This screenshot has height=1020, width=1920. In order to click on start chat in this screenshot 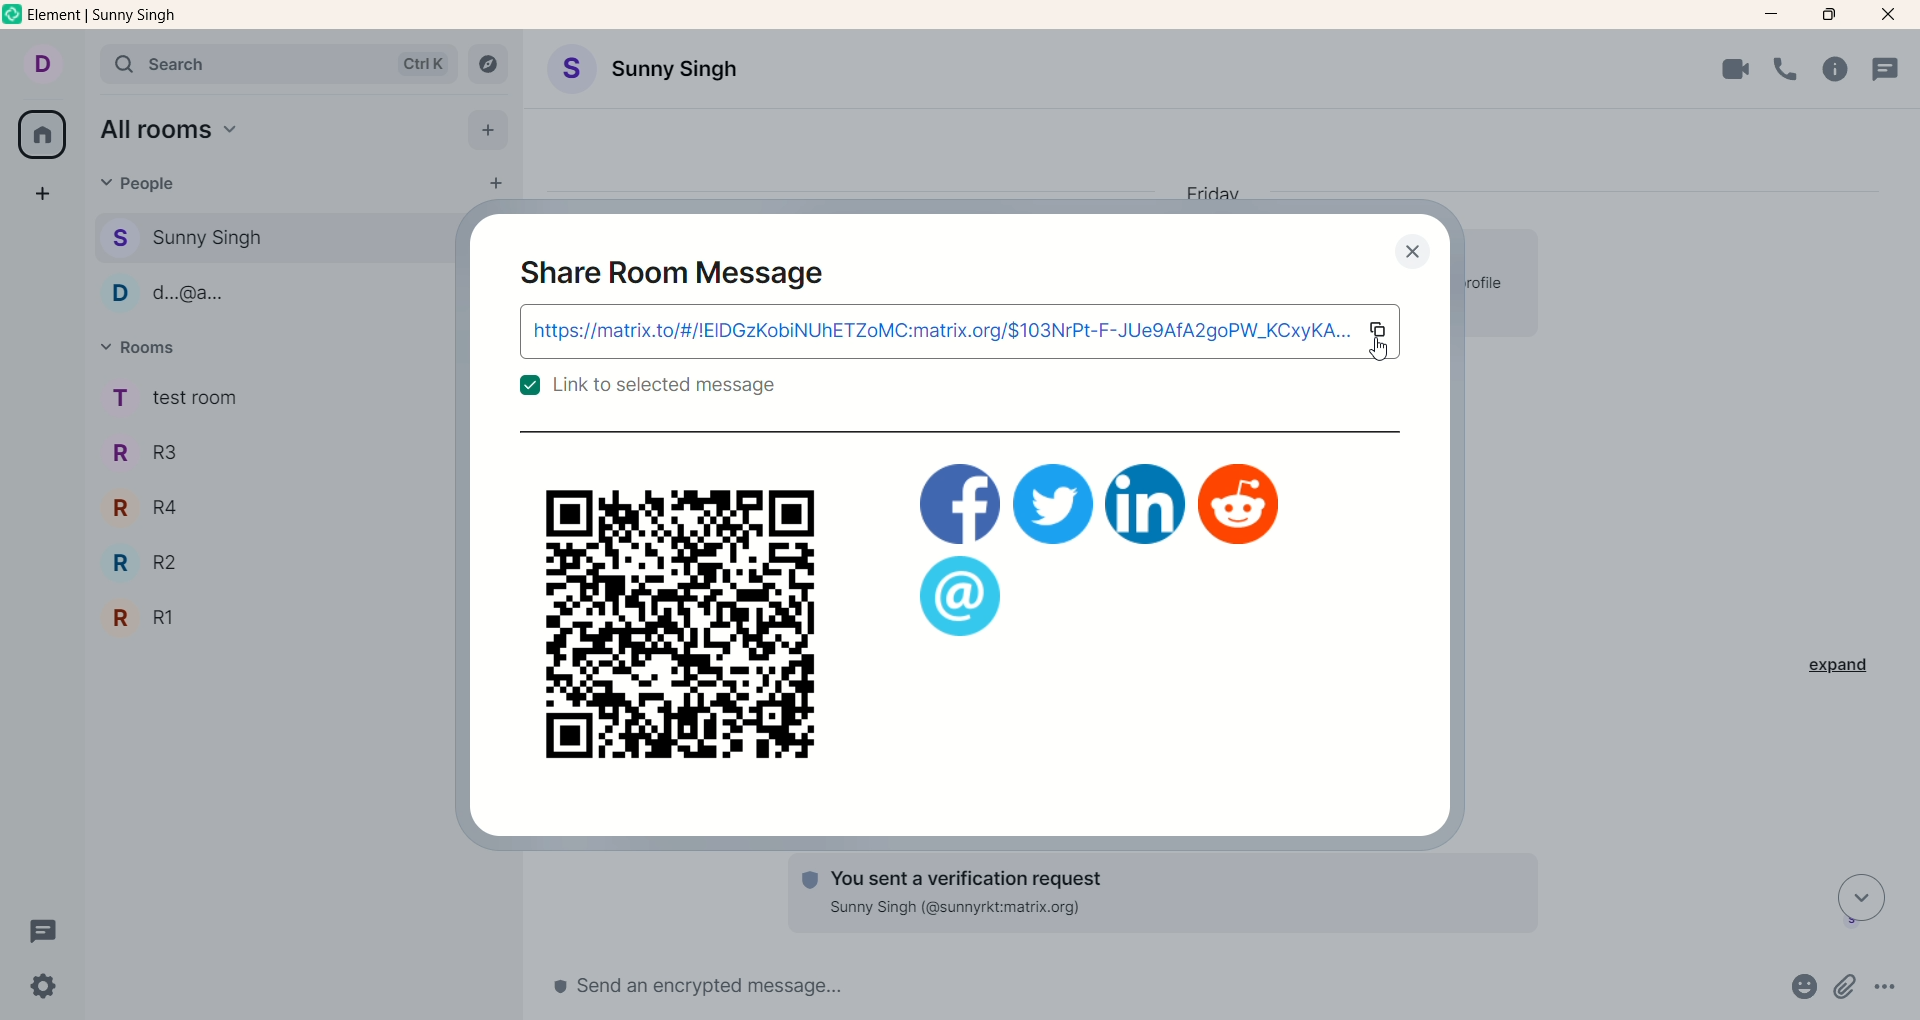, I will do `click(484, 185)`.